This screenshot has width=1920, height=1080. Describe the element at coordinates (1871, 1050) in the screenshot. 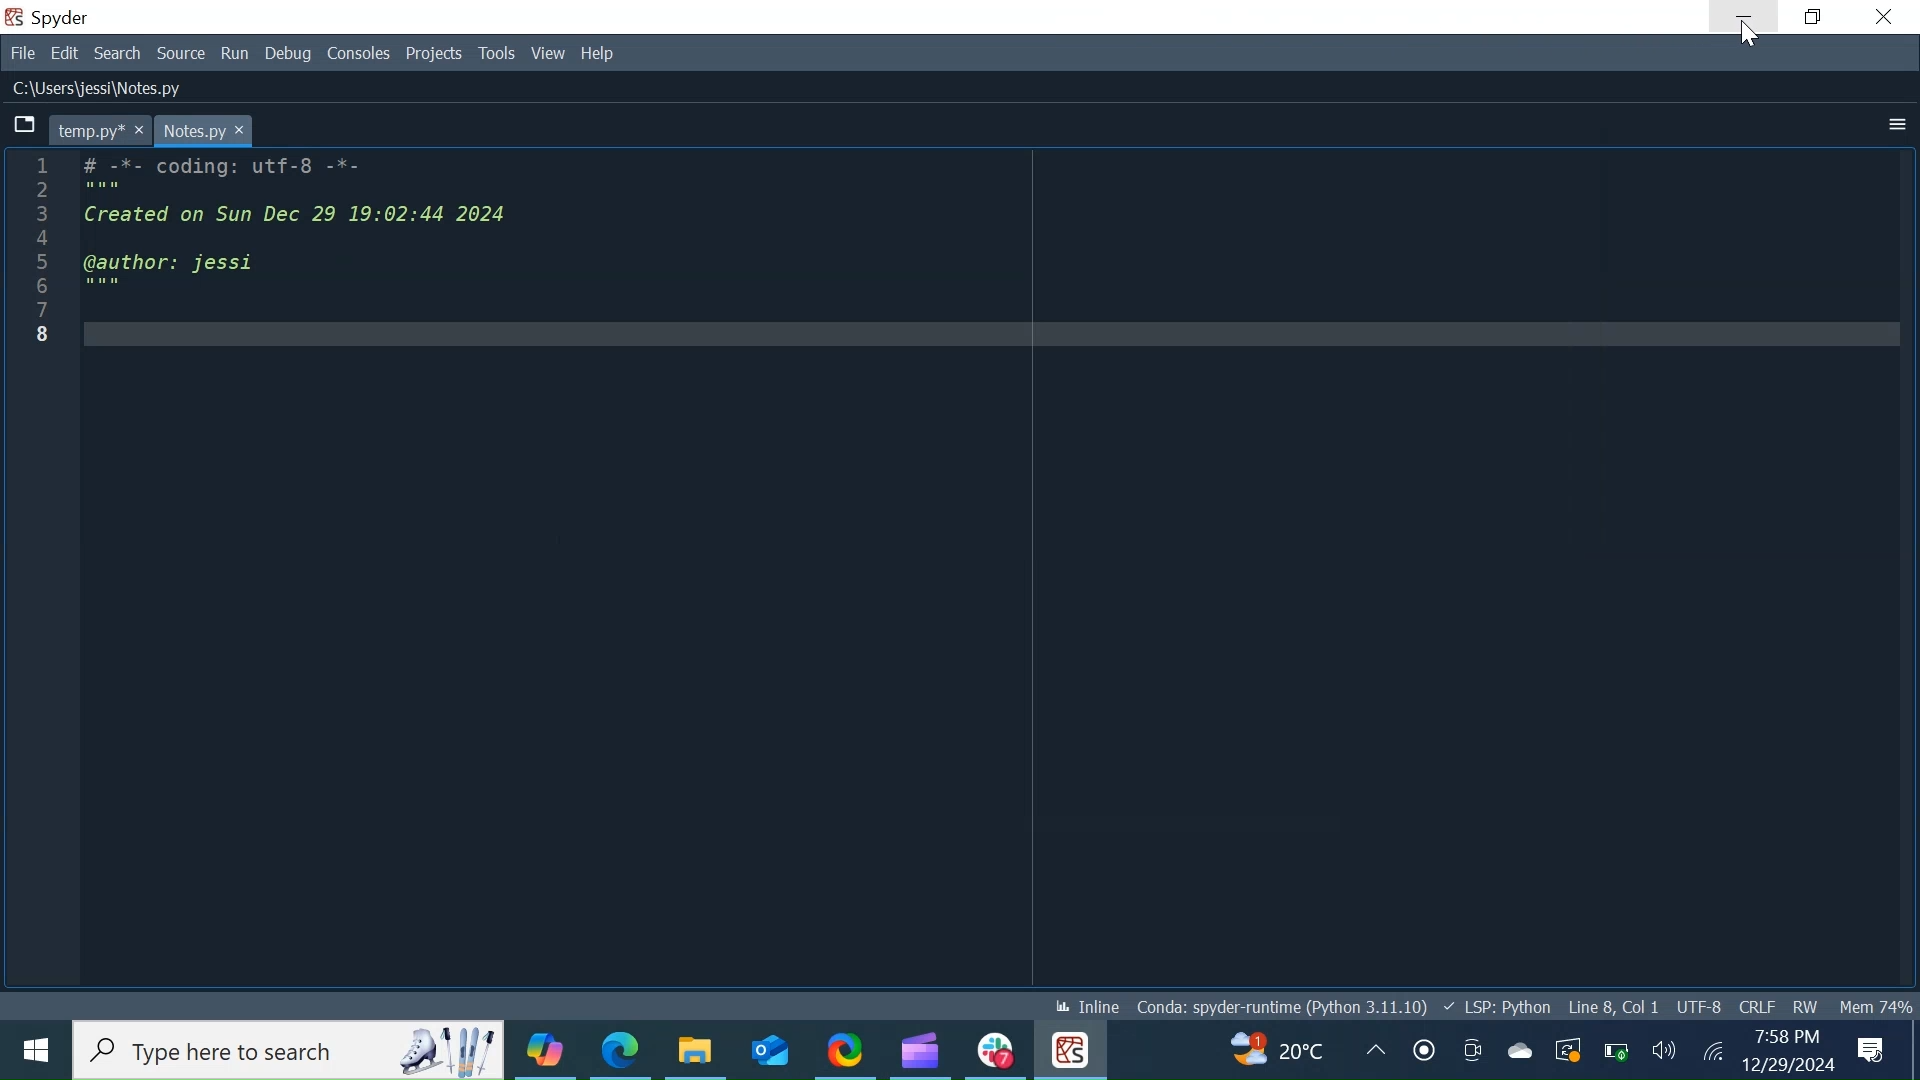

I see `Notification` at that location.